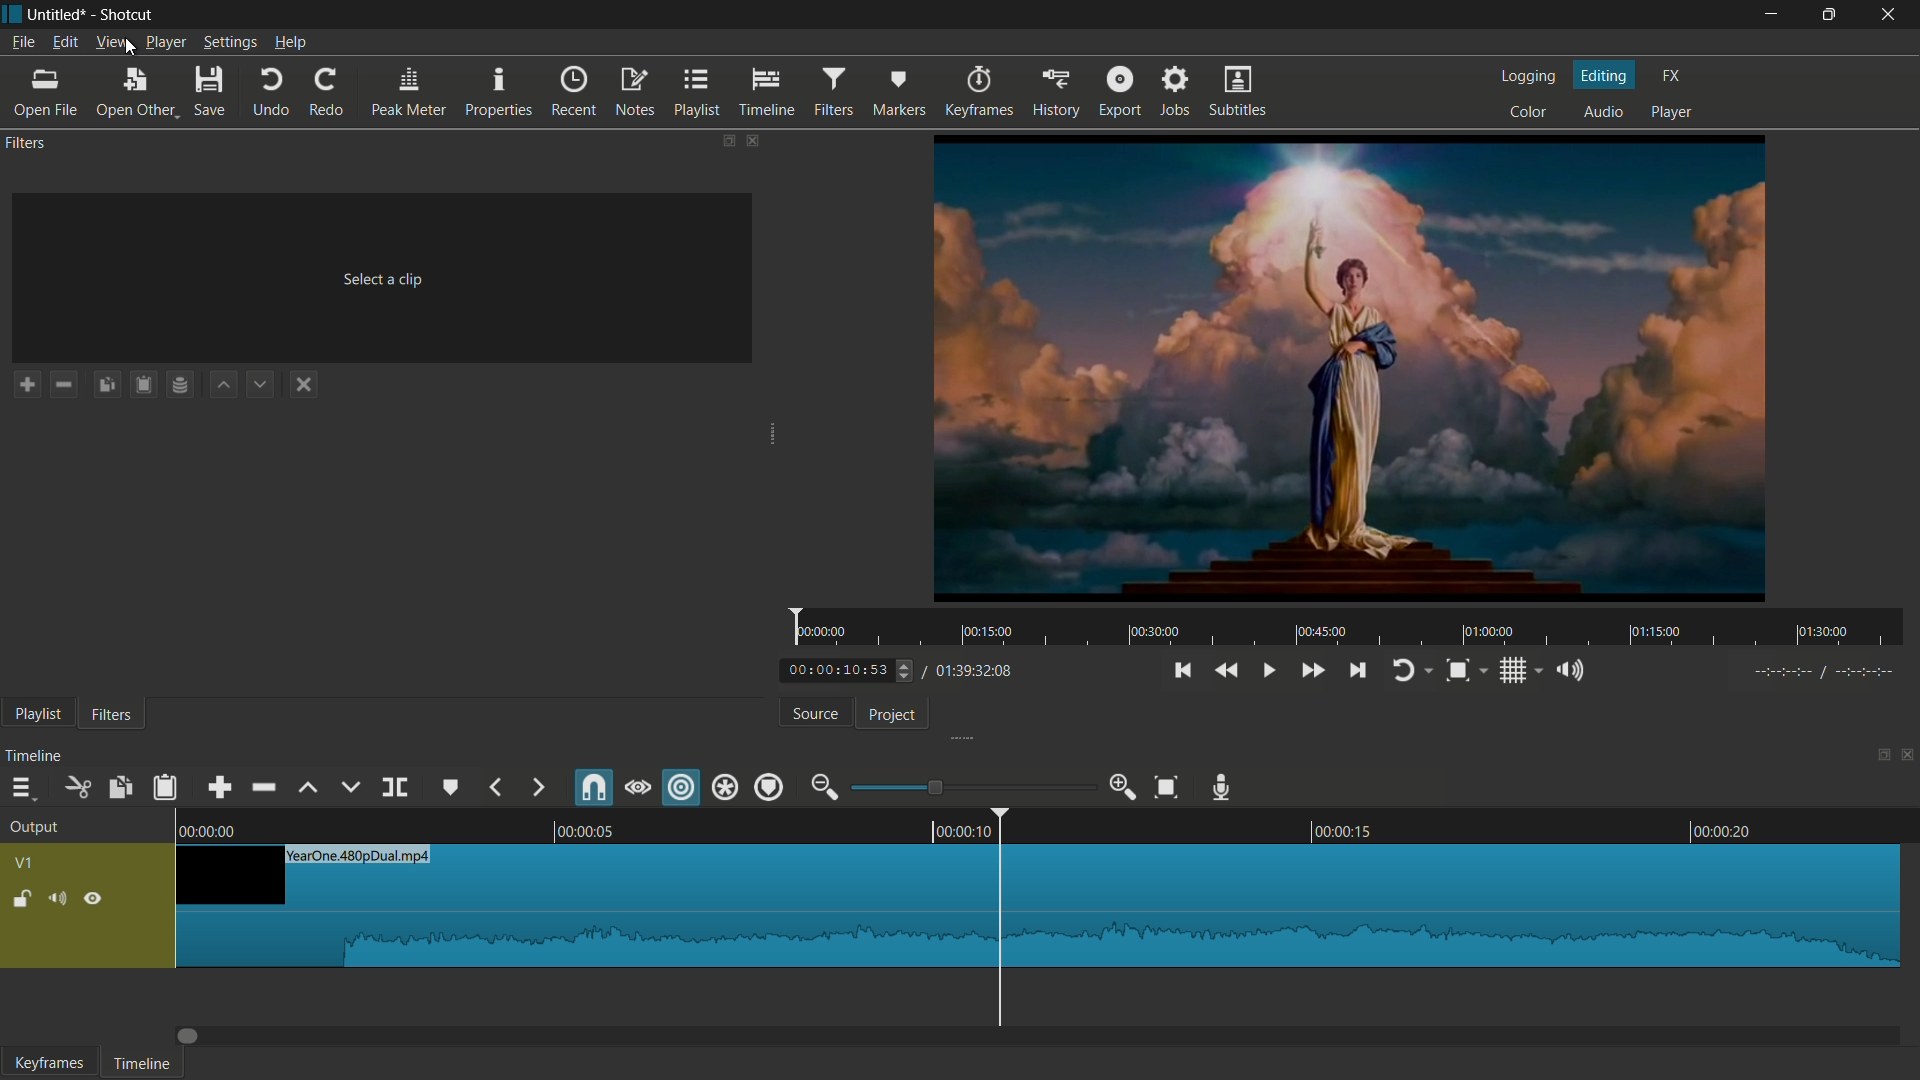 The width and height of the screenshot is (1920, 1080). What do you see at coordinates (752, 140) in the screenshot?
I see `close filters` at bounding box center [752, 140].